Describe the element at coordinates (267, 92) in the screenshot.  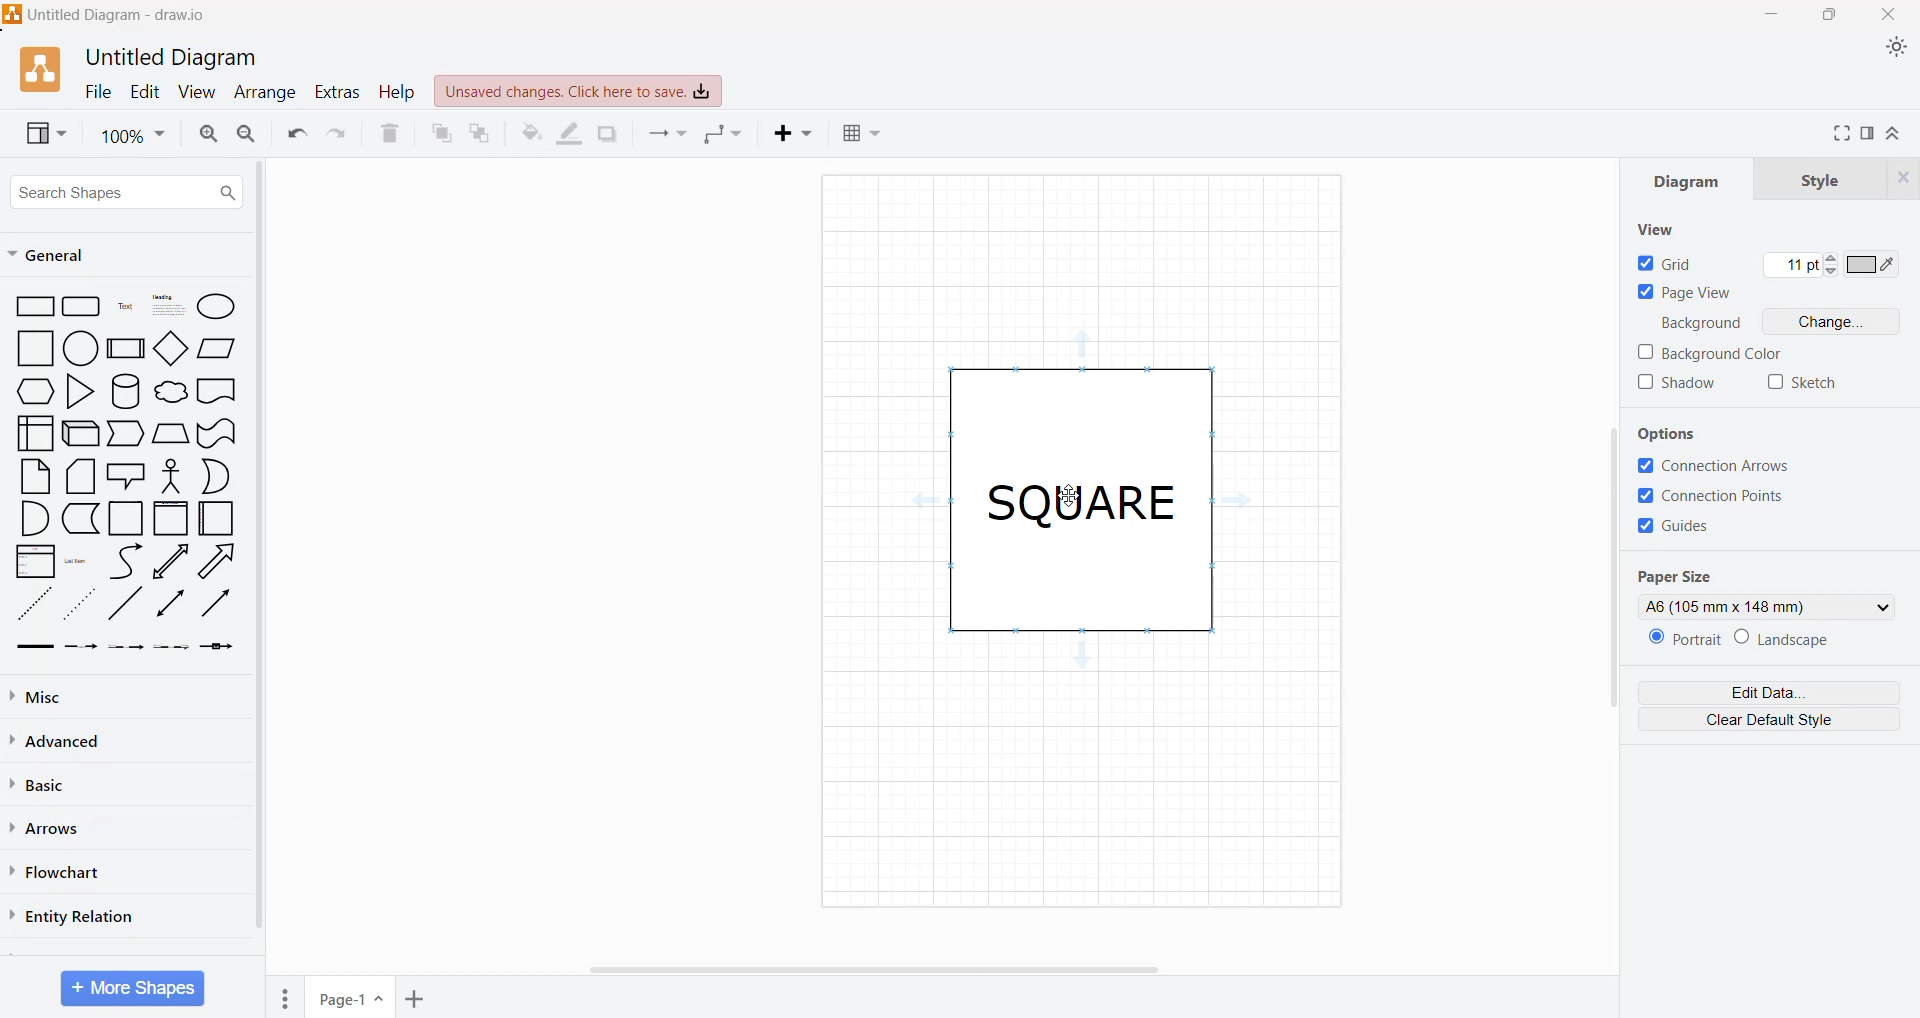
I see `Arrange` at that location.